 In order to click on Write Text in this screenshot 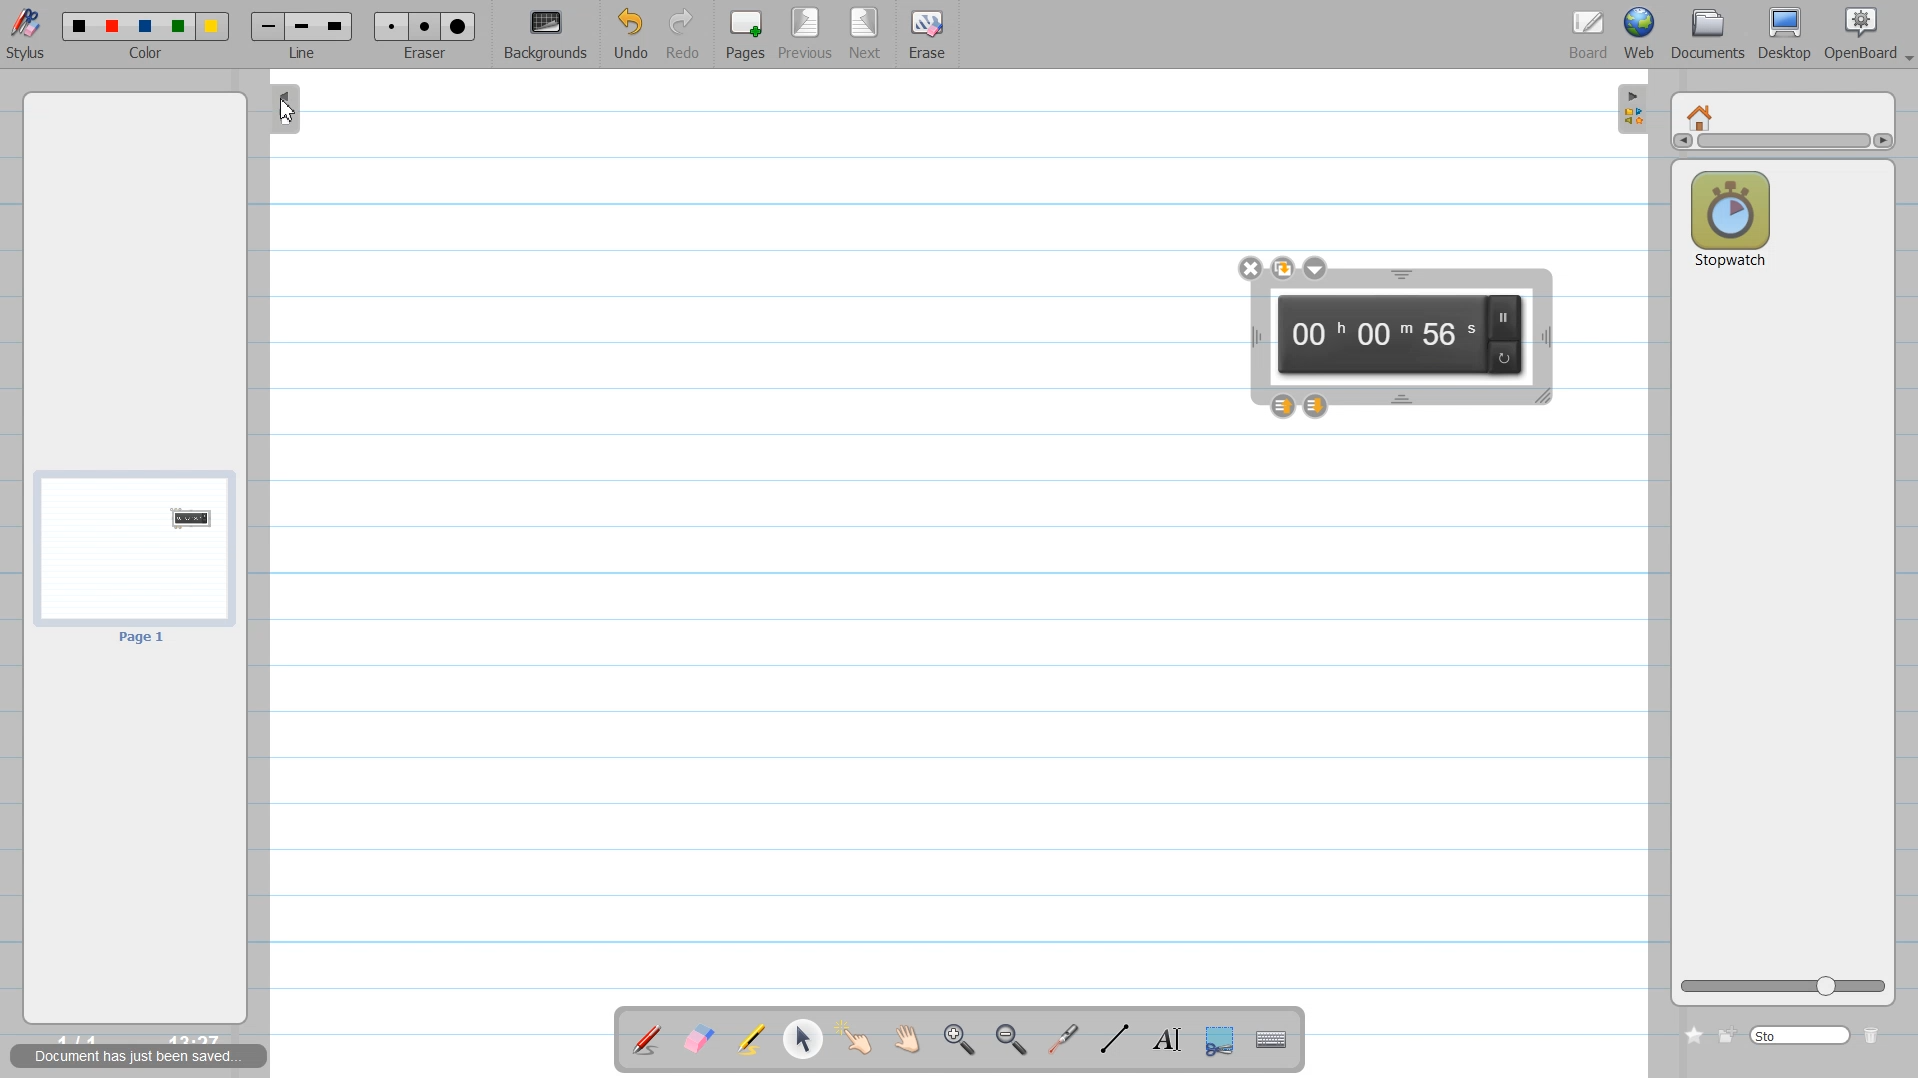, I will do `click(1165, 1040)`.